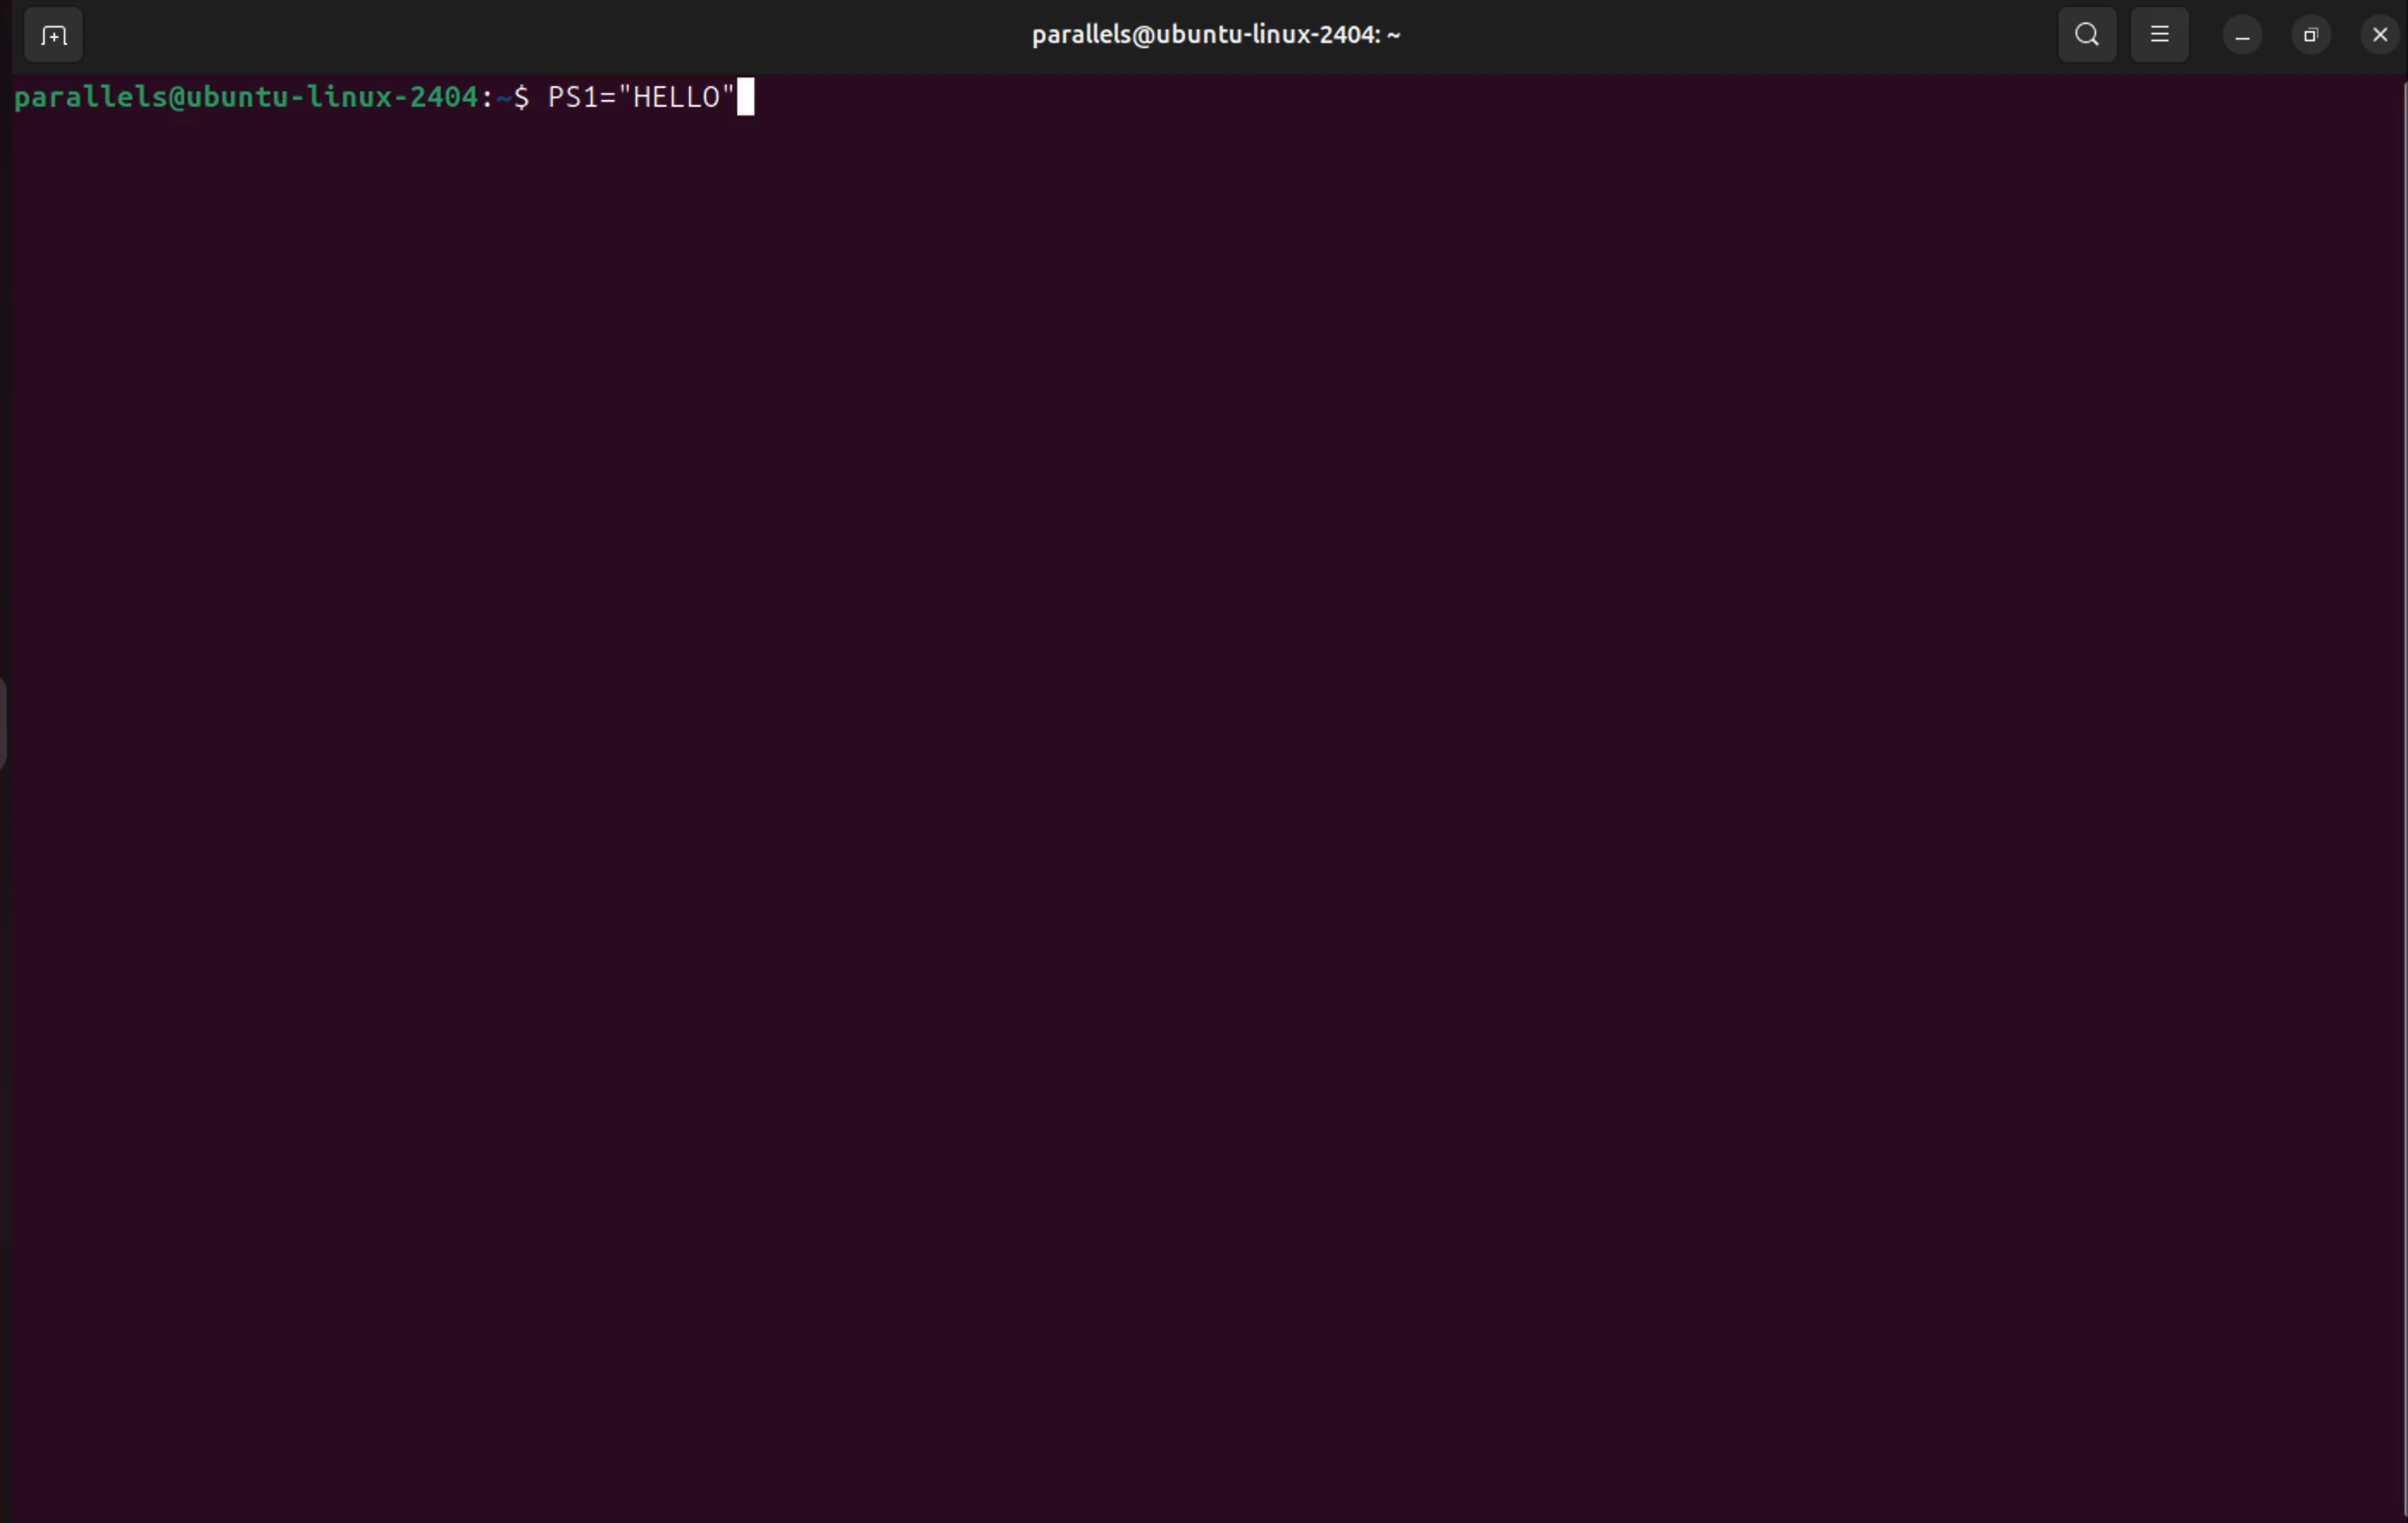 Image resolution: width=2408 pixels, height=1523 pixels. What do you see at coordinates (2241, 35) in the screenshot?
I see `minimize` at bounding box center [2241, 35].